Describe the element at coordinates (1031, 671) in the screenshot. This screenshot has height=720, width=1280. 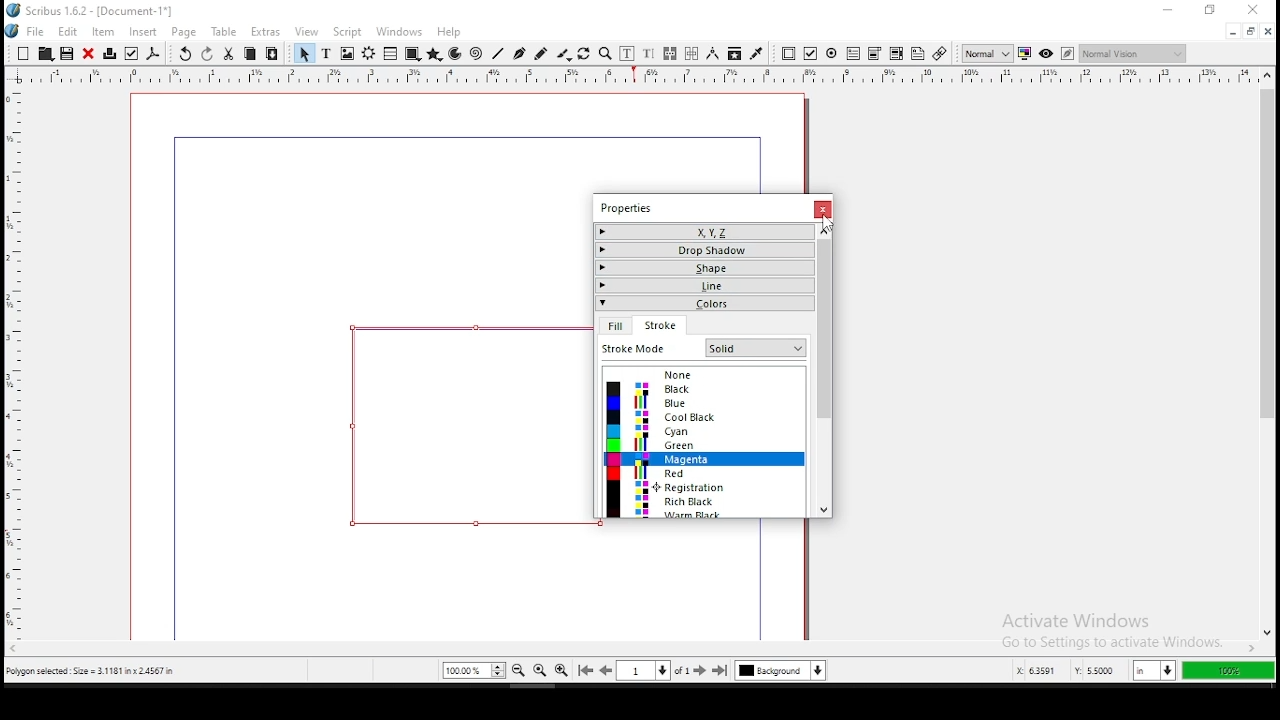
I see `x: 5.2253` at that location.